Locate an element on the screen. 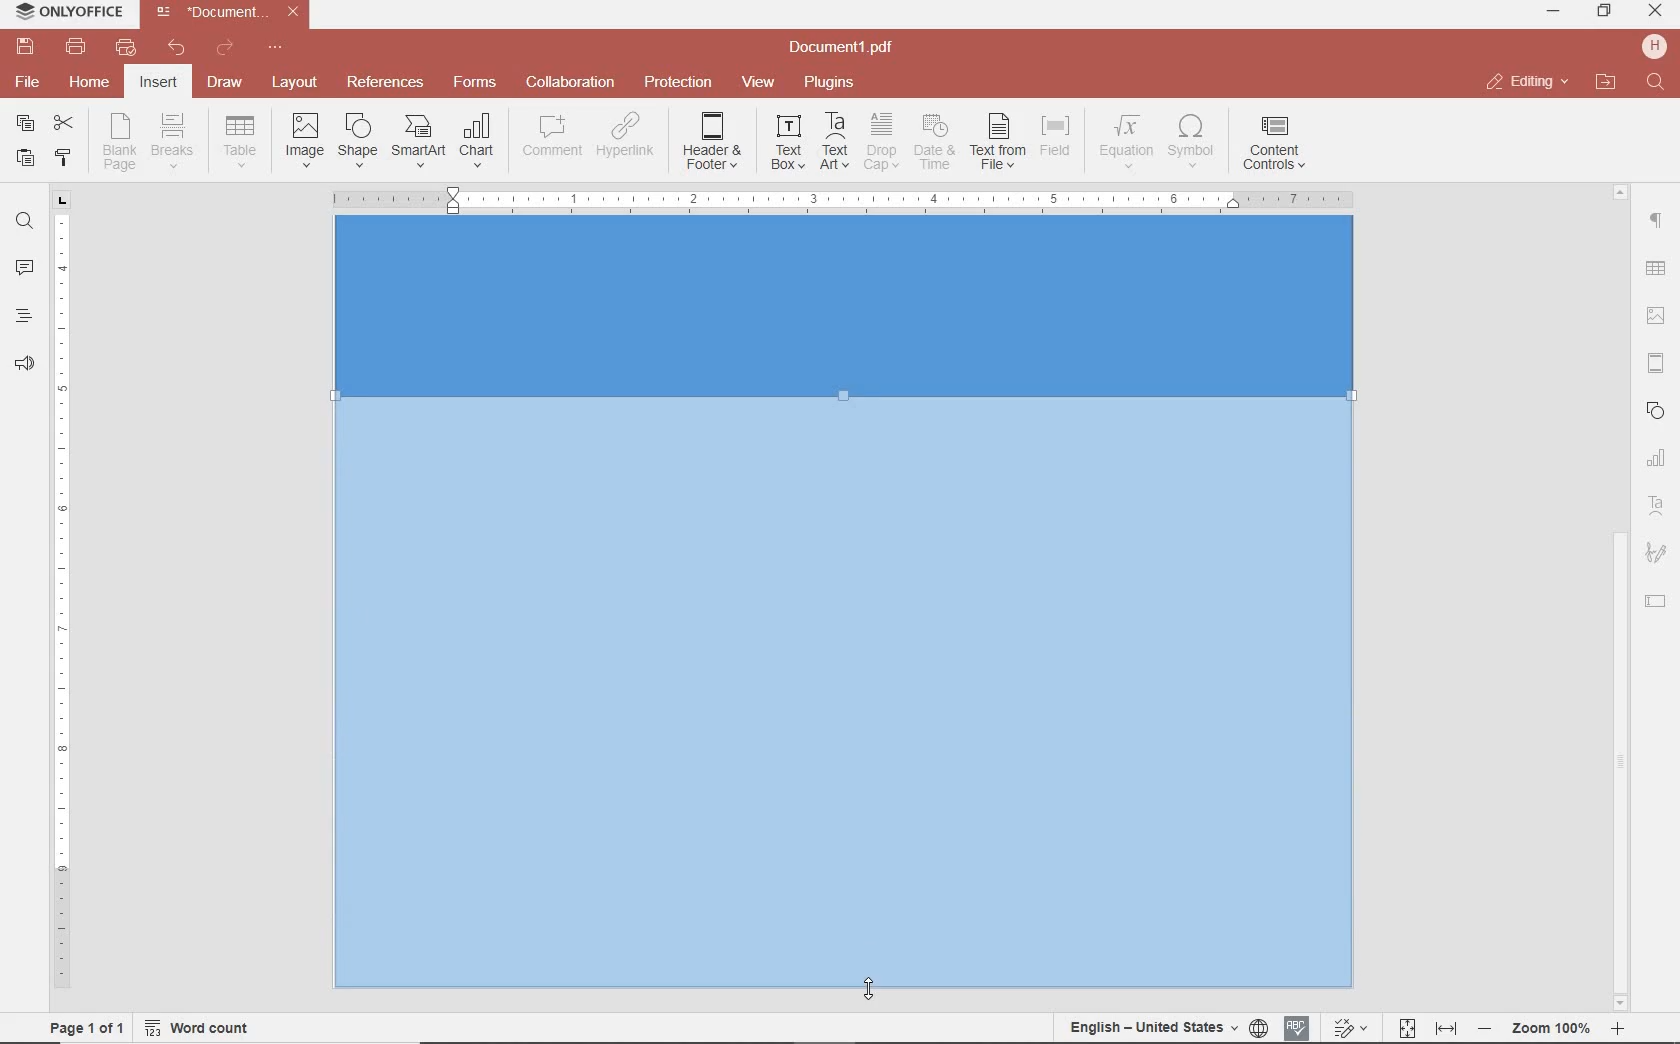 This screenshot has width=1680, height=1044. IMAGE is located at coordinates (1657, 318).